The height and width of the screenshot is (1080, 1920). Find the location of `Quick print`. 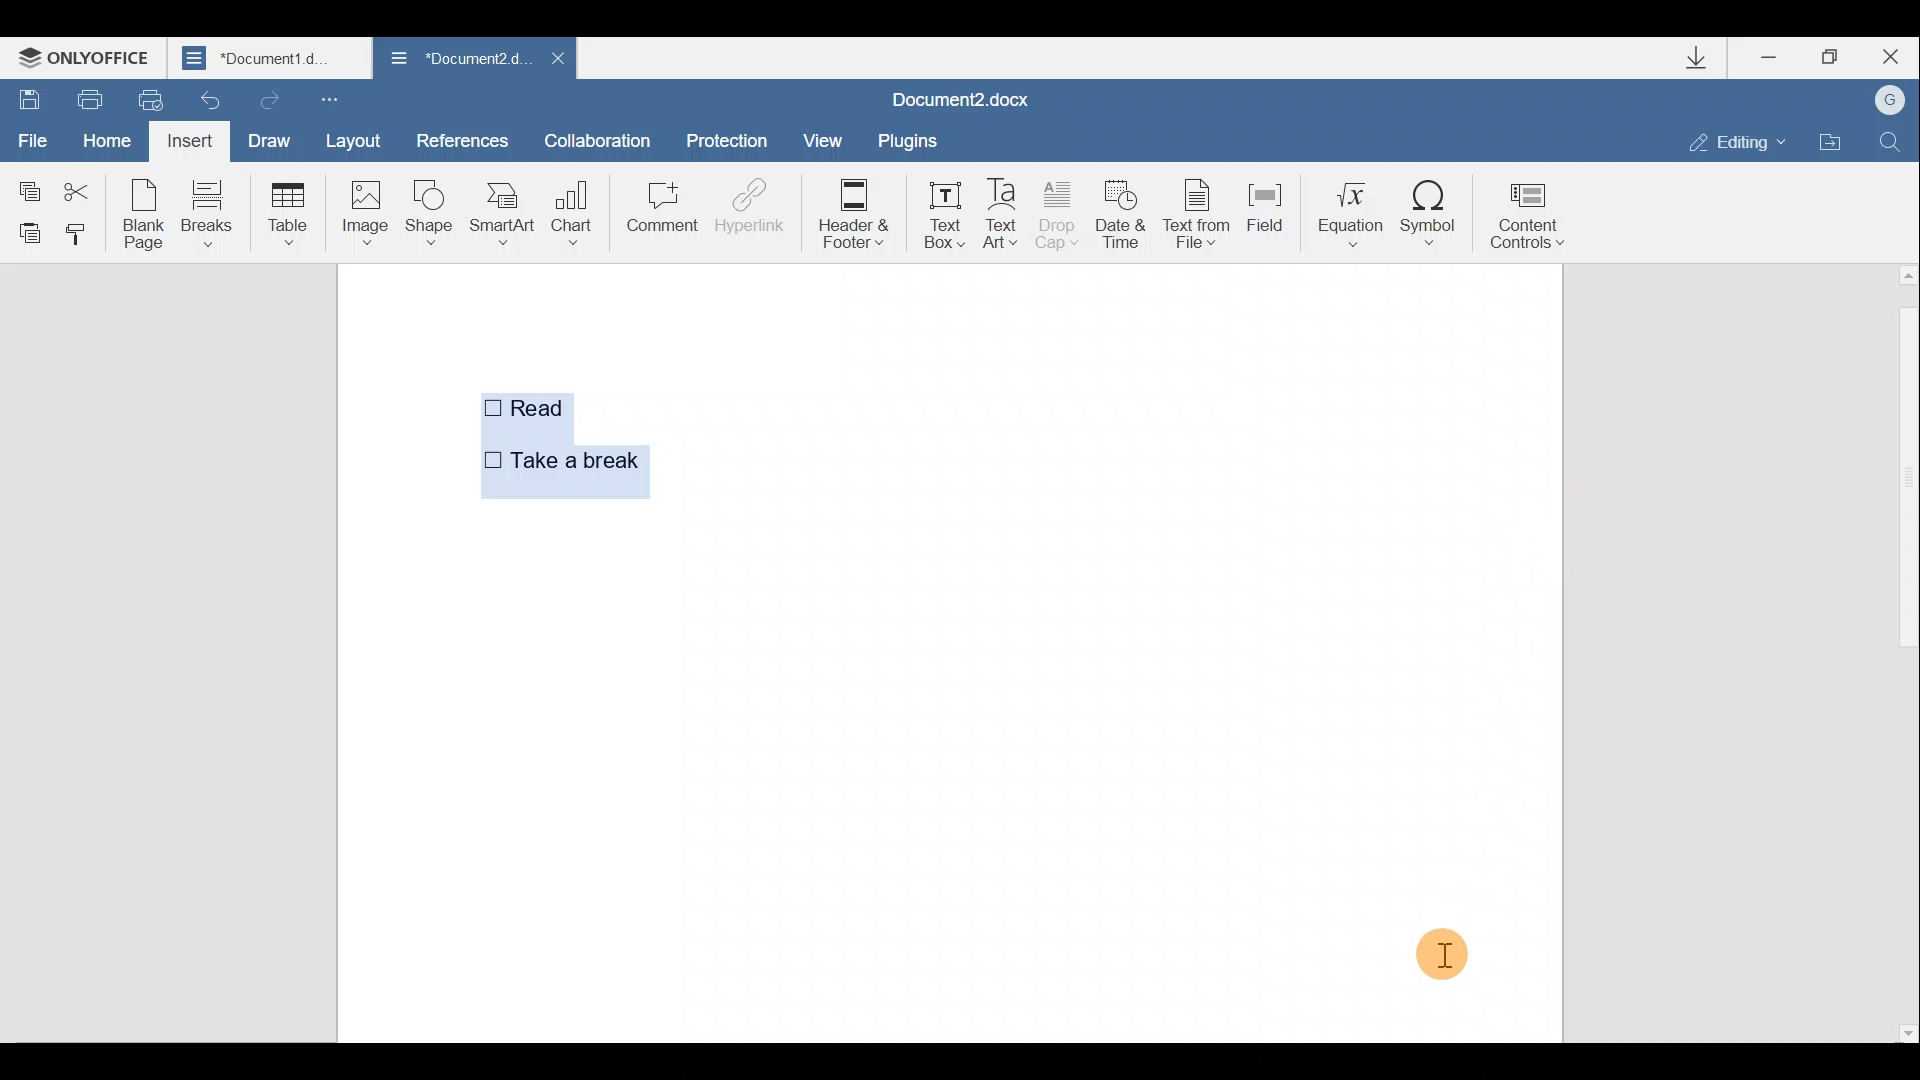

Quick print is located at coordinates (143, 98).